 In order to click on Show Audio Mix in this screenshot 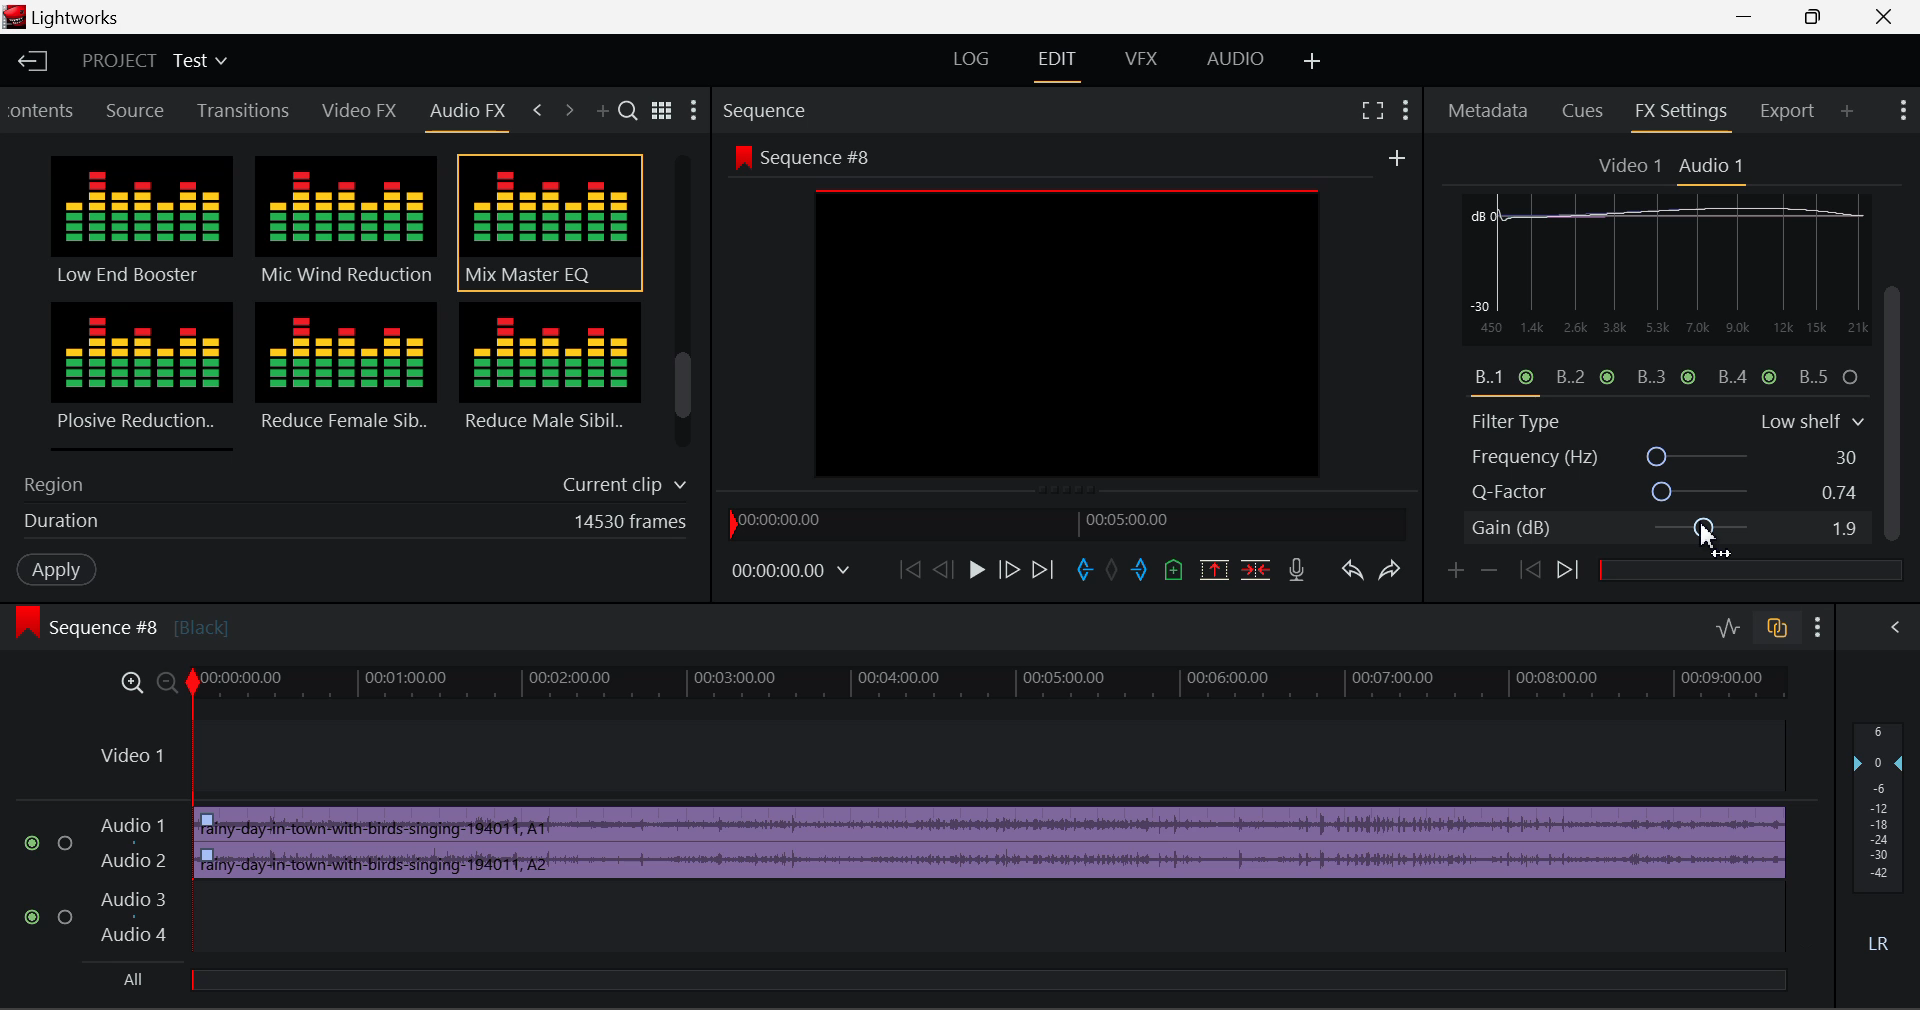, I will do `click(1892, 627)`.